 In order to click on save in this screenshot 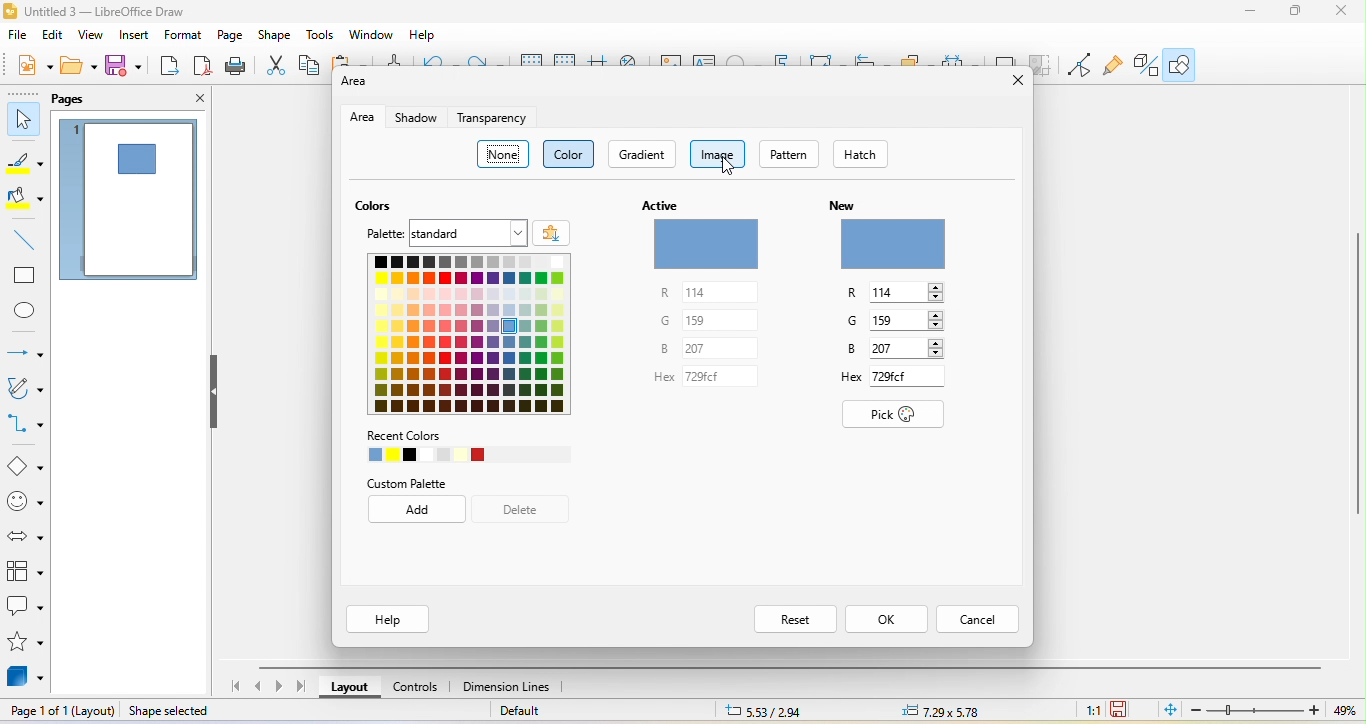, I will do `click(127, 70)`.